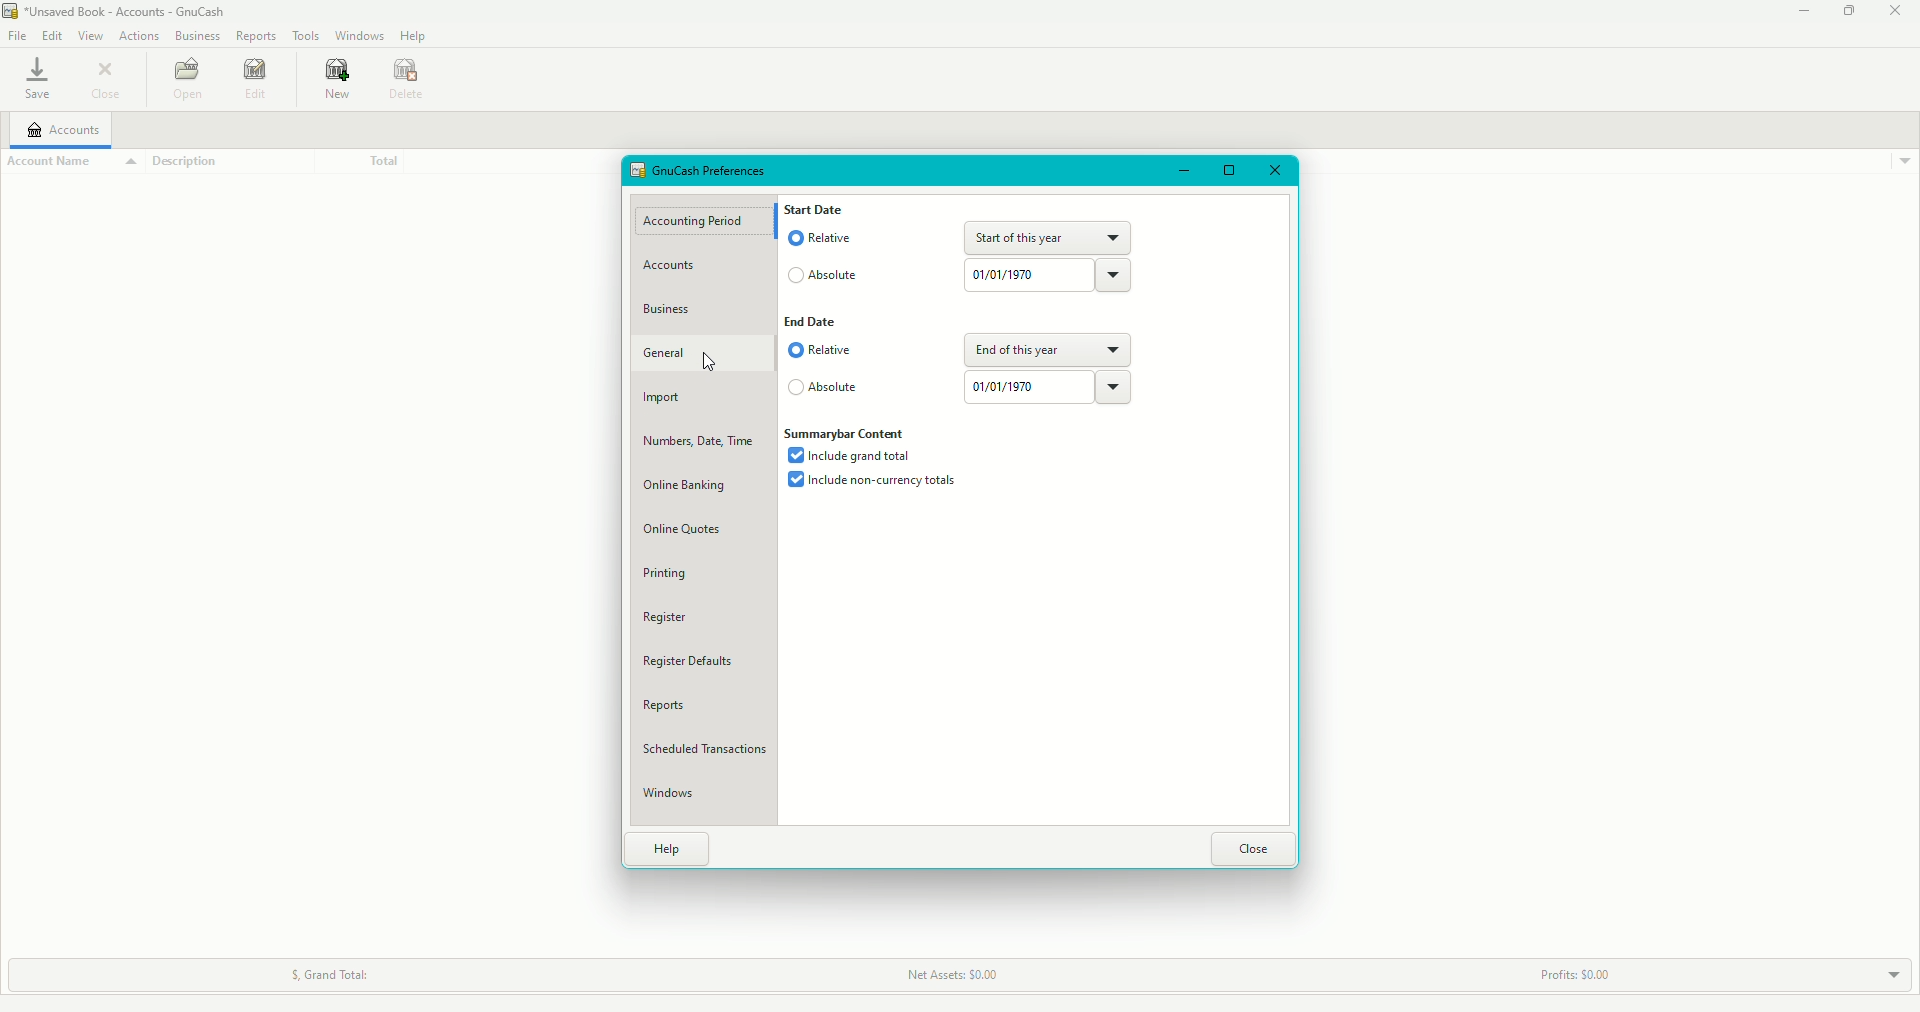  I want to click on Include grand total, so click(855, 455).